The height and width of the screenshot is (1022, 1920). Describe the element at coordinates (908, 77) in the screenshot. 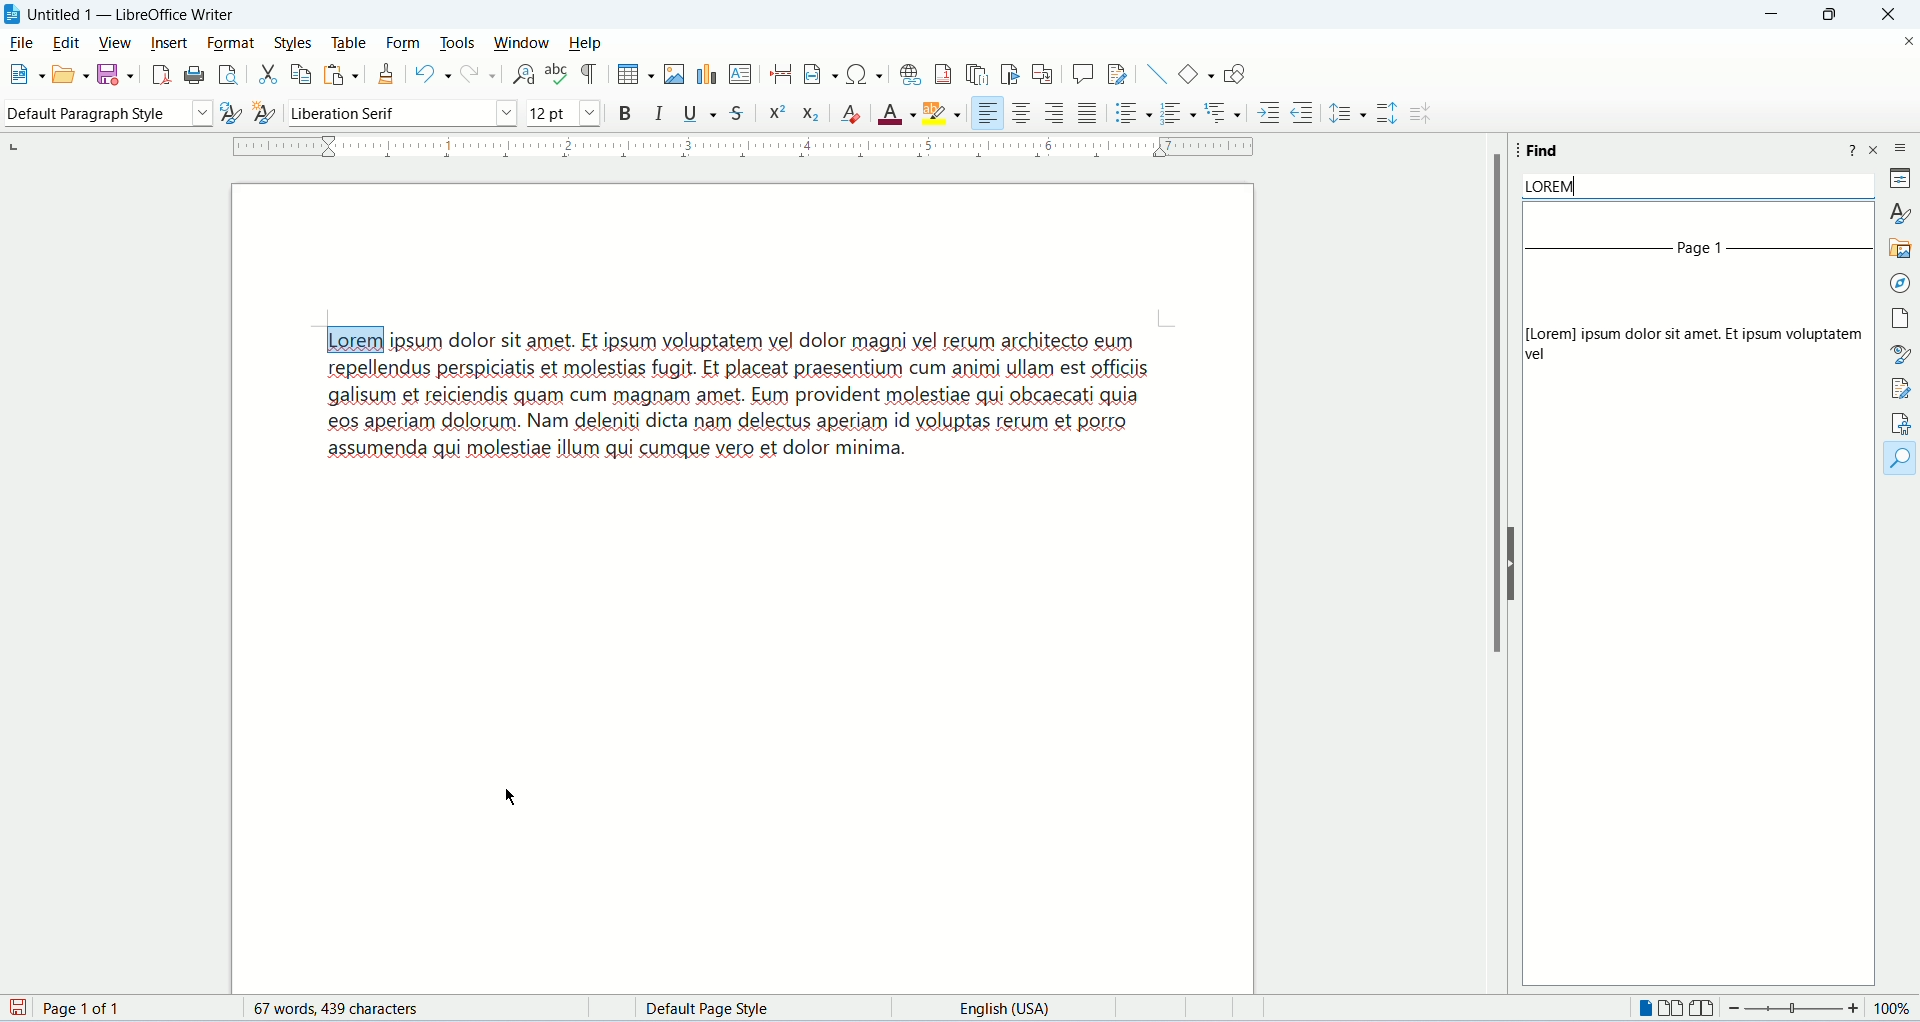

I see `insert hyperlink` at that location.